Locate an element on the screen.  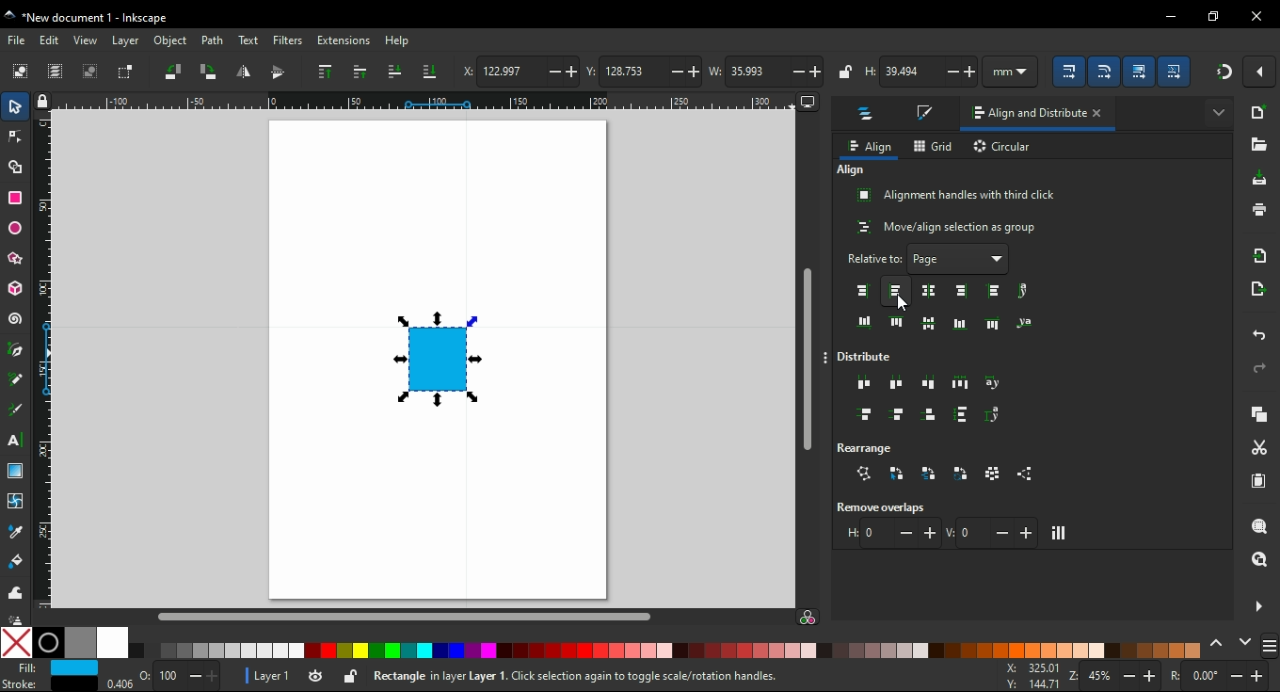
object is located at coordinates (172, 43).